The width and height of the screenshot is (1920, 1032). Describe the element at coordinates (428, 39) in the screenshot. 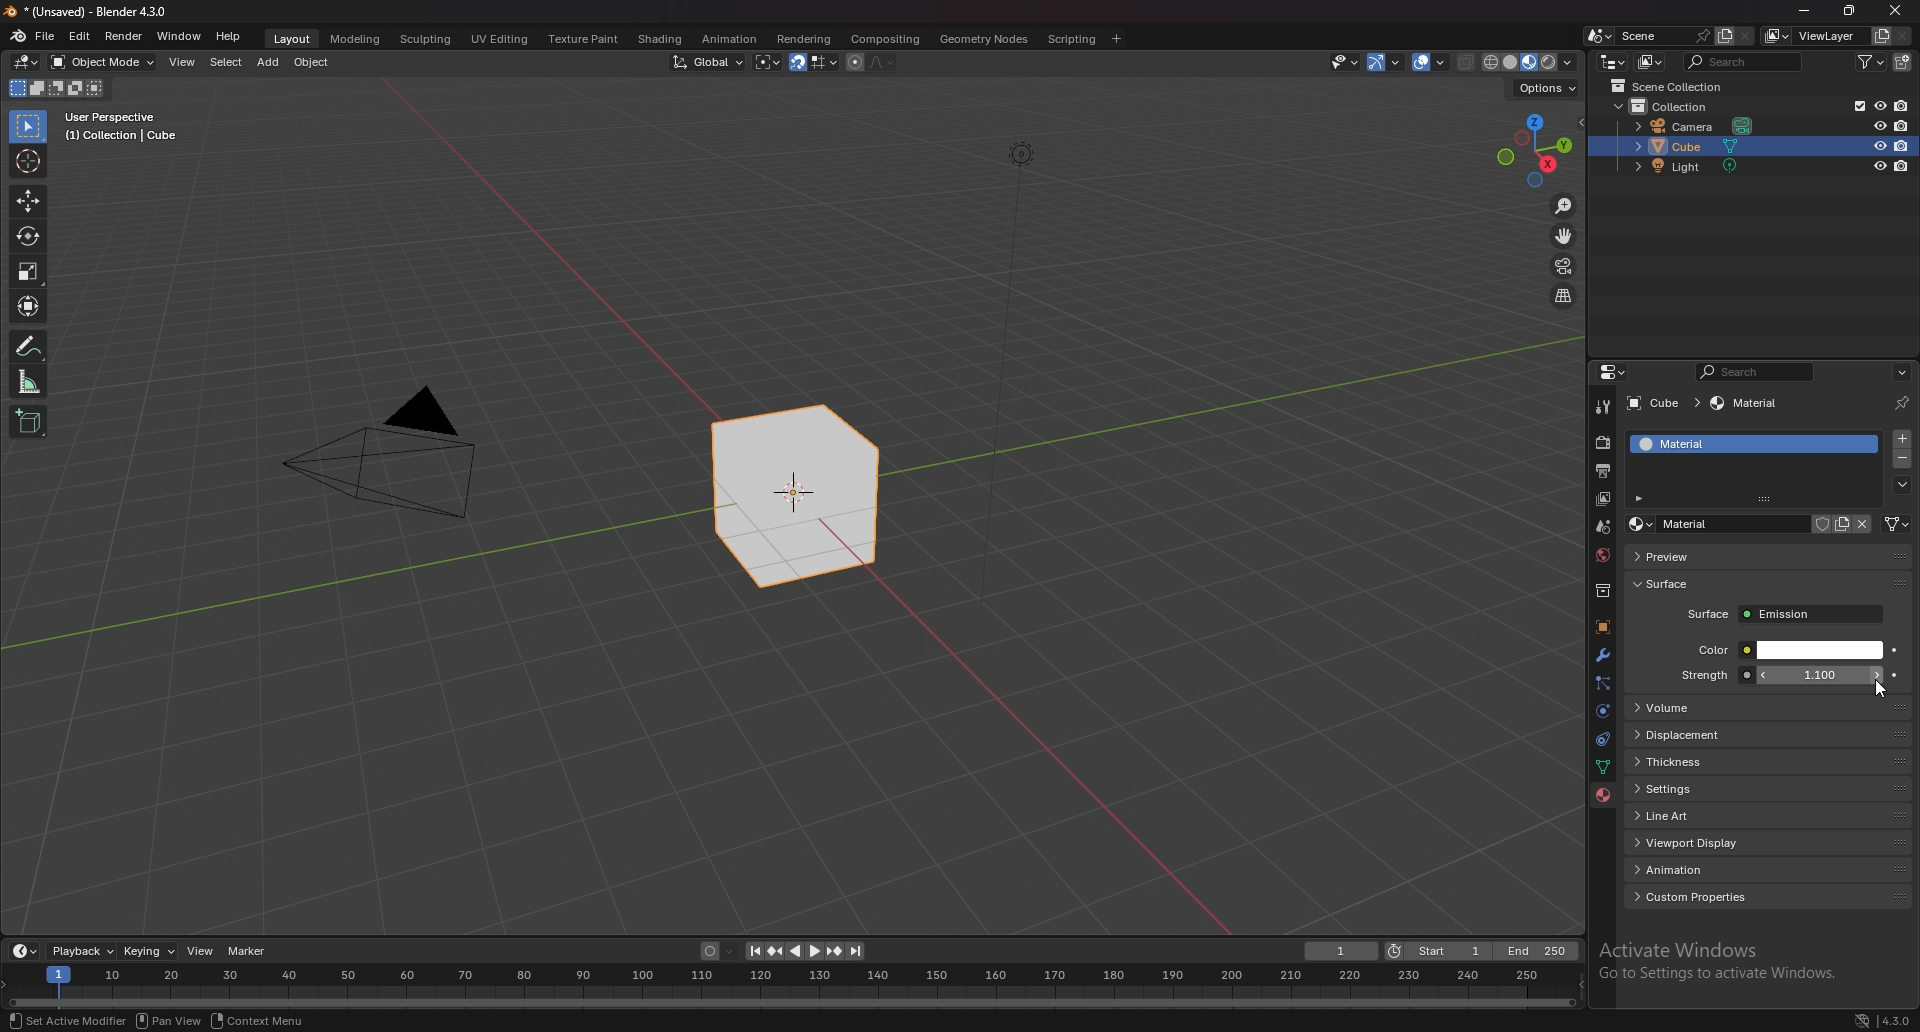

I see `scrulpting` at that location.